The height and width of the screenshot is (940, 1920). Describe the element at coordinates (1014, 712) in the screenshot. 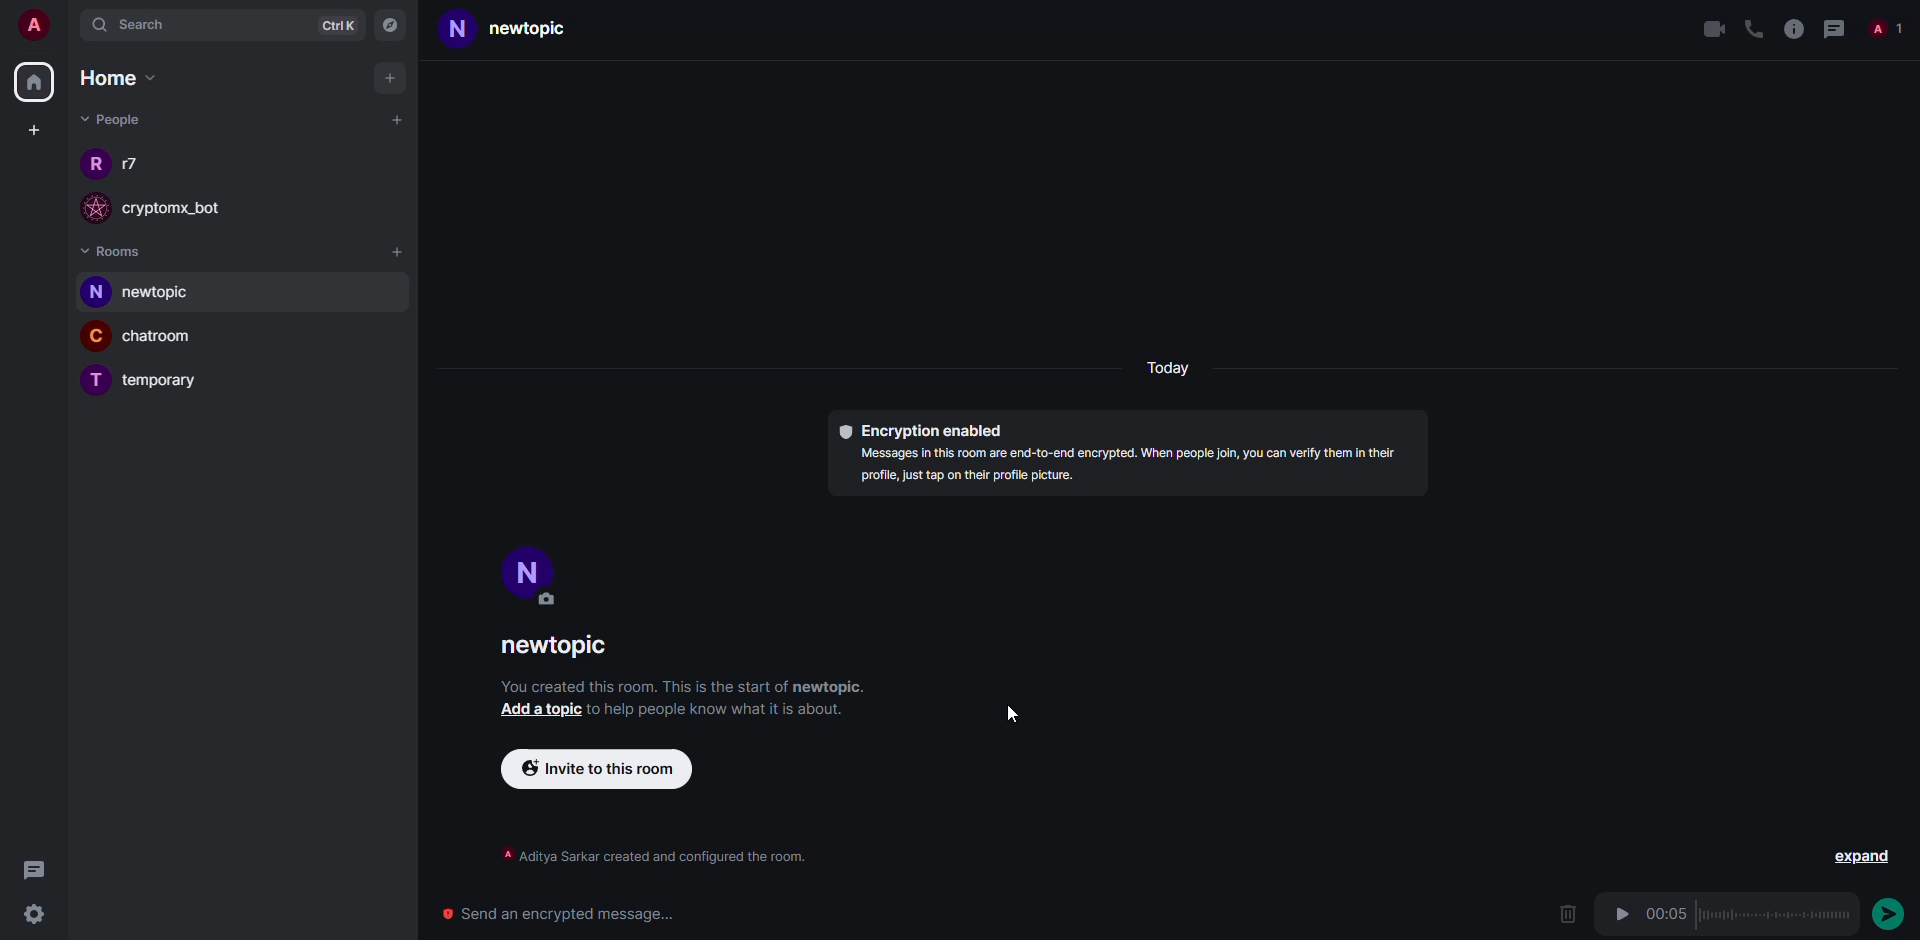

I see `cursor` at that location.